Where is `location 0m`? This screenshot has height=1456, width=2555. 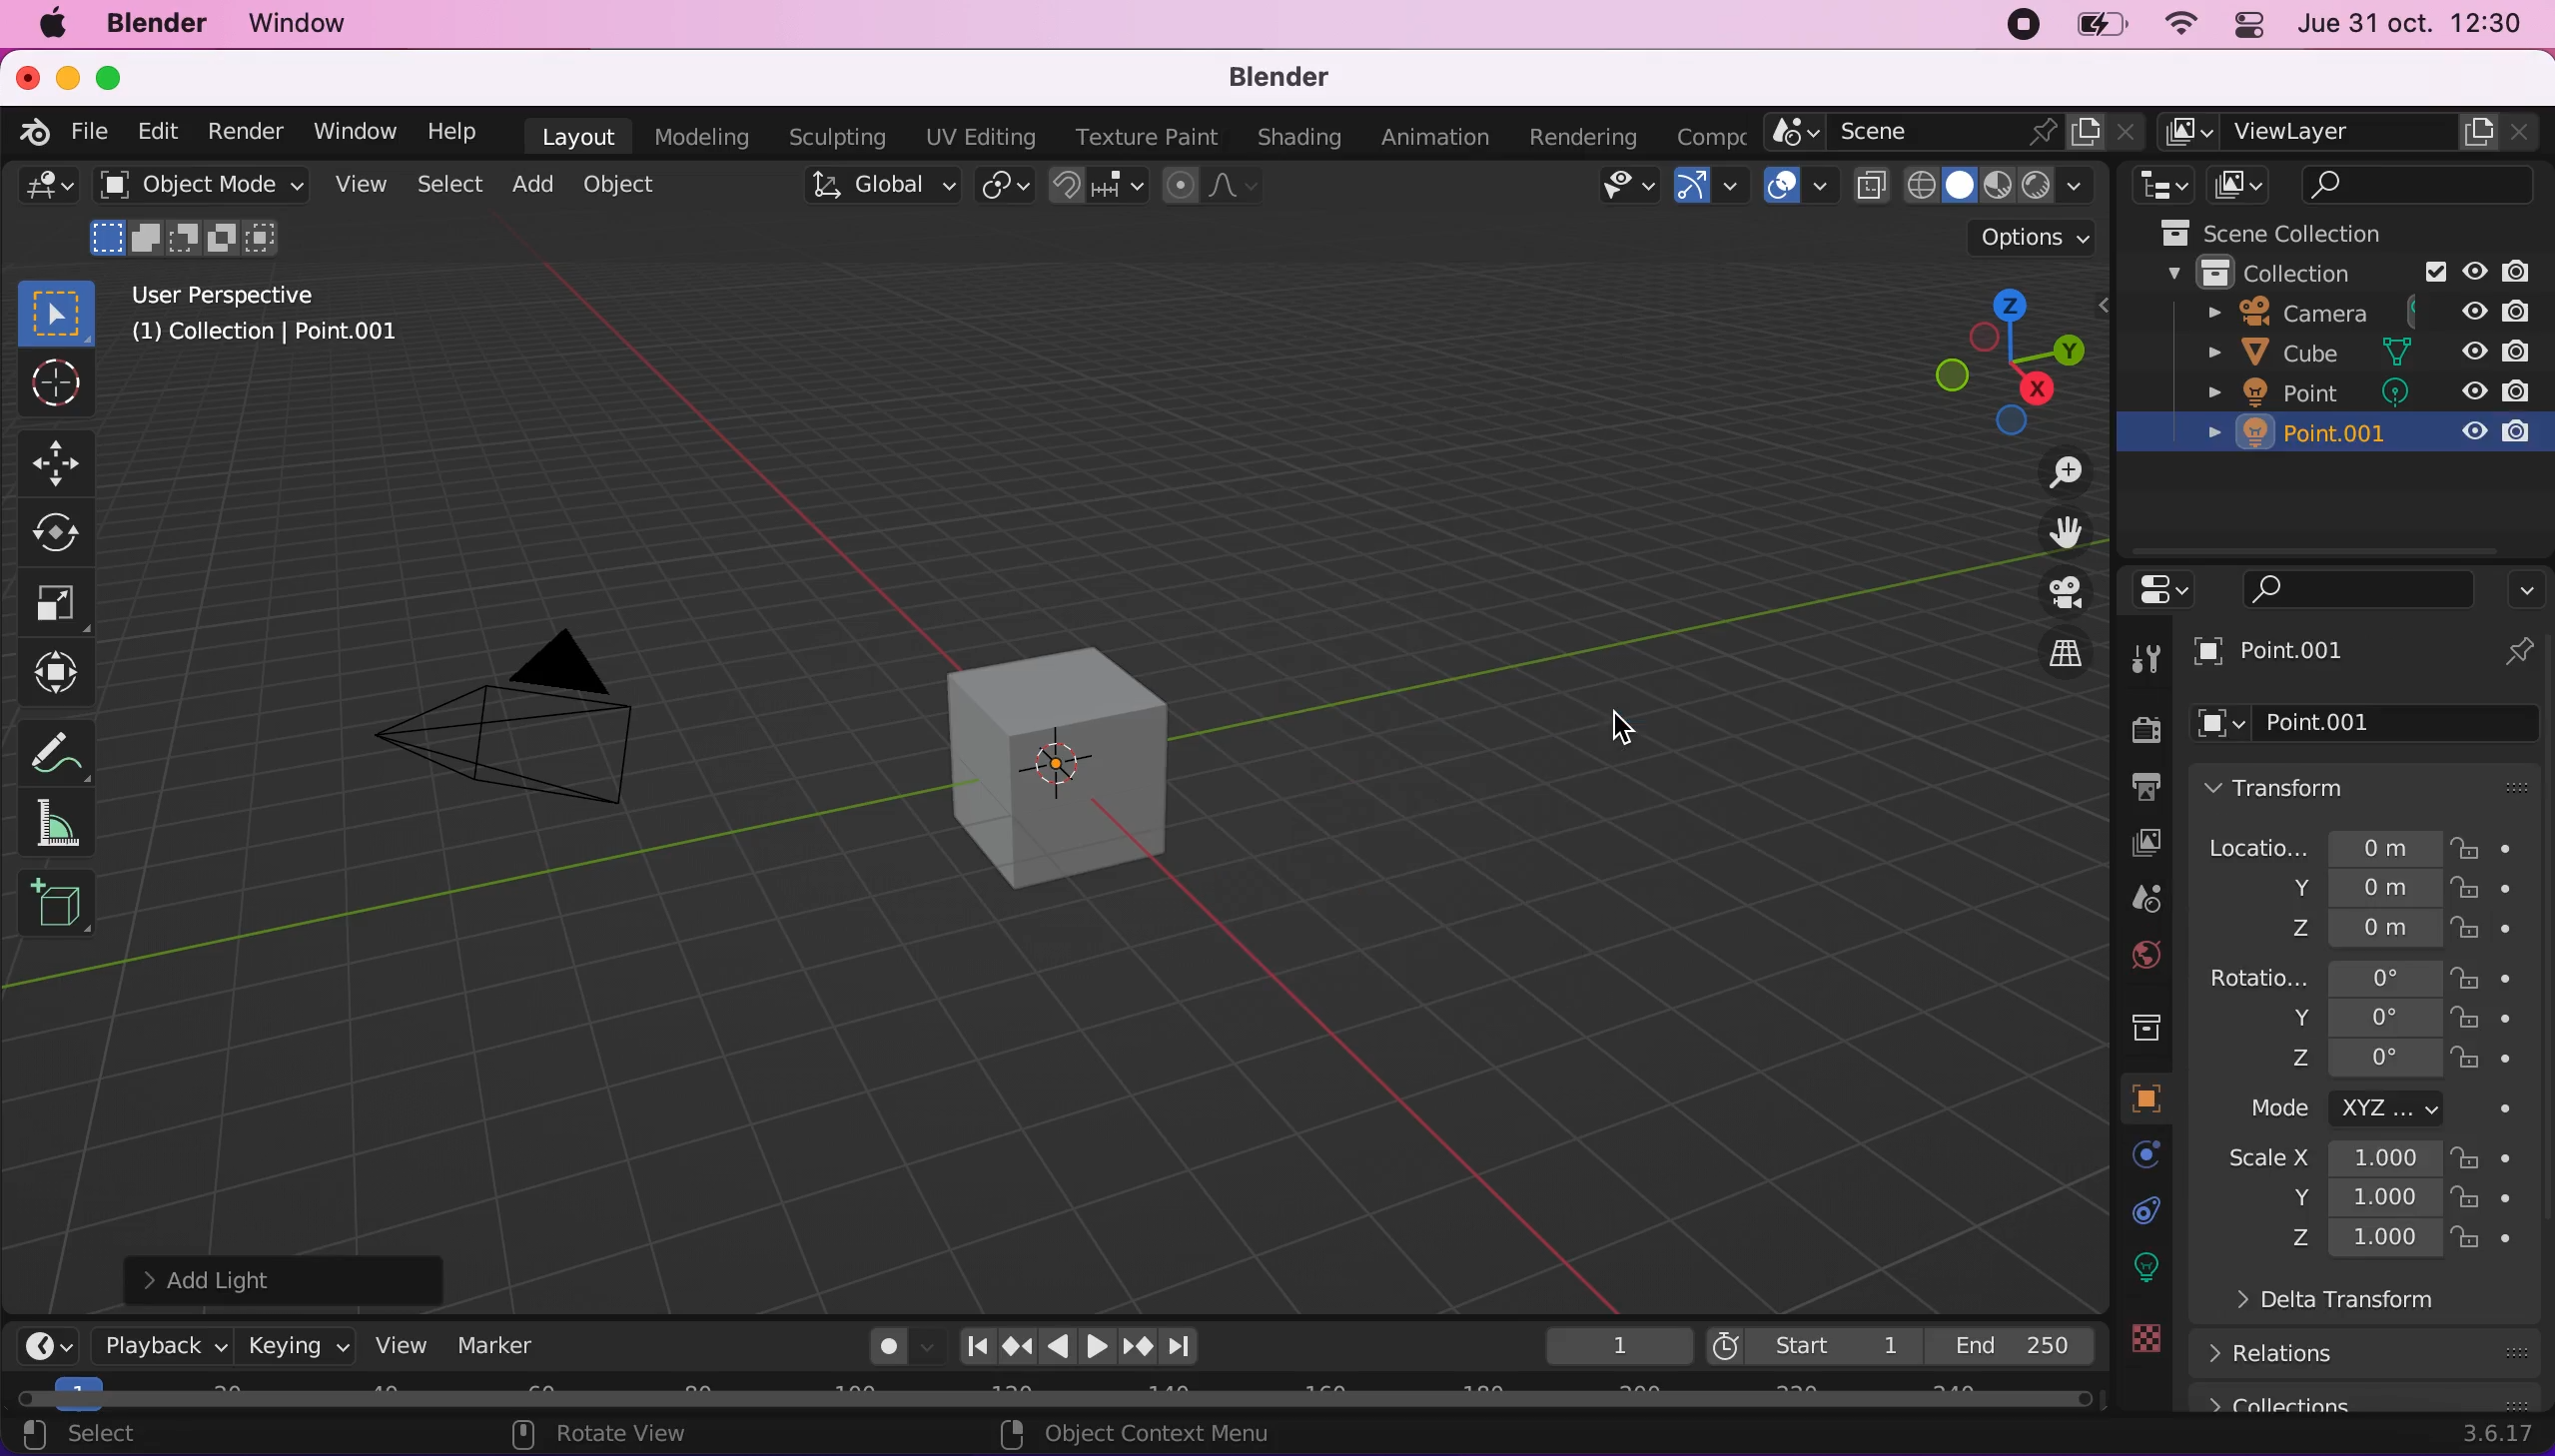 location 0m is located at coordinates (2322, 846).